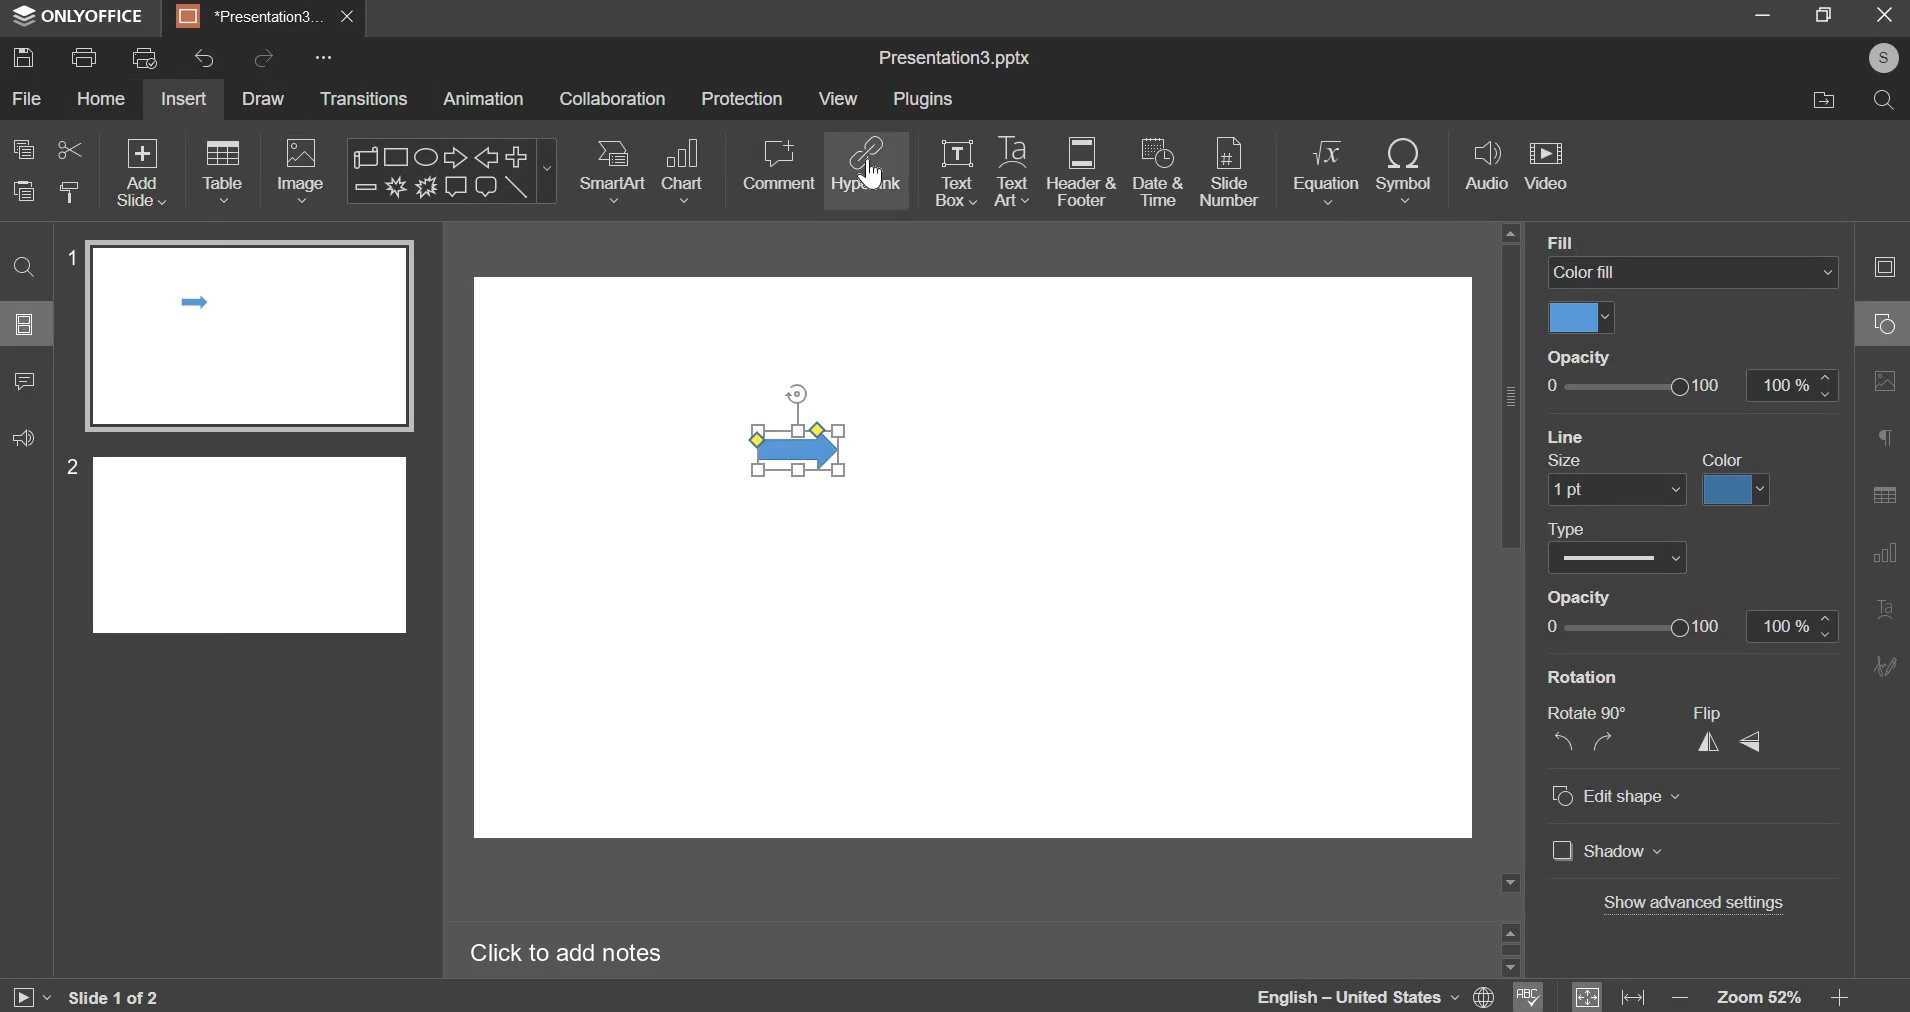  What do you see at coordinates (1528, 995) in the screenshot?
I see `spelling` at bounding box center [1528, 995].